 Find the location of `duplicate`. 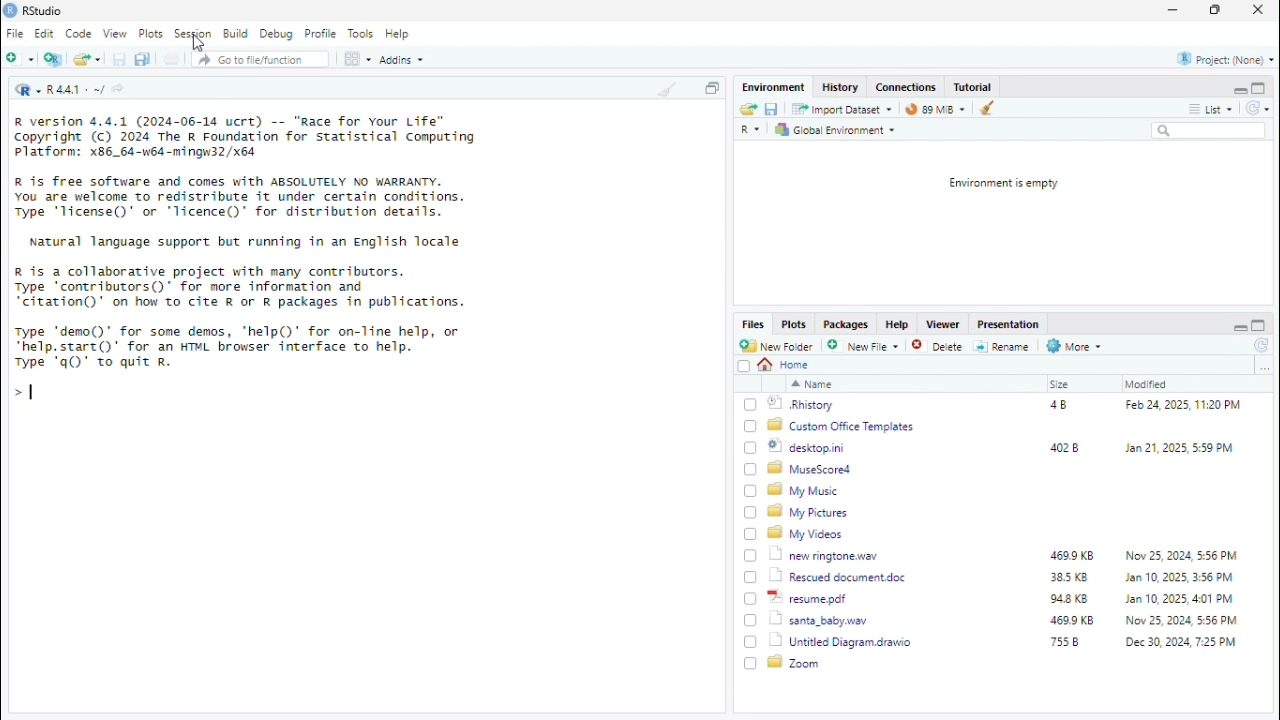

duplicate is located at coordinates (143, 59).